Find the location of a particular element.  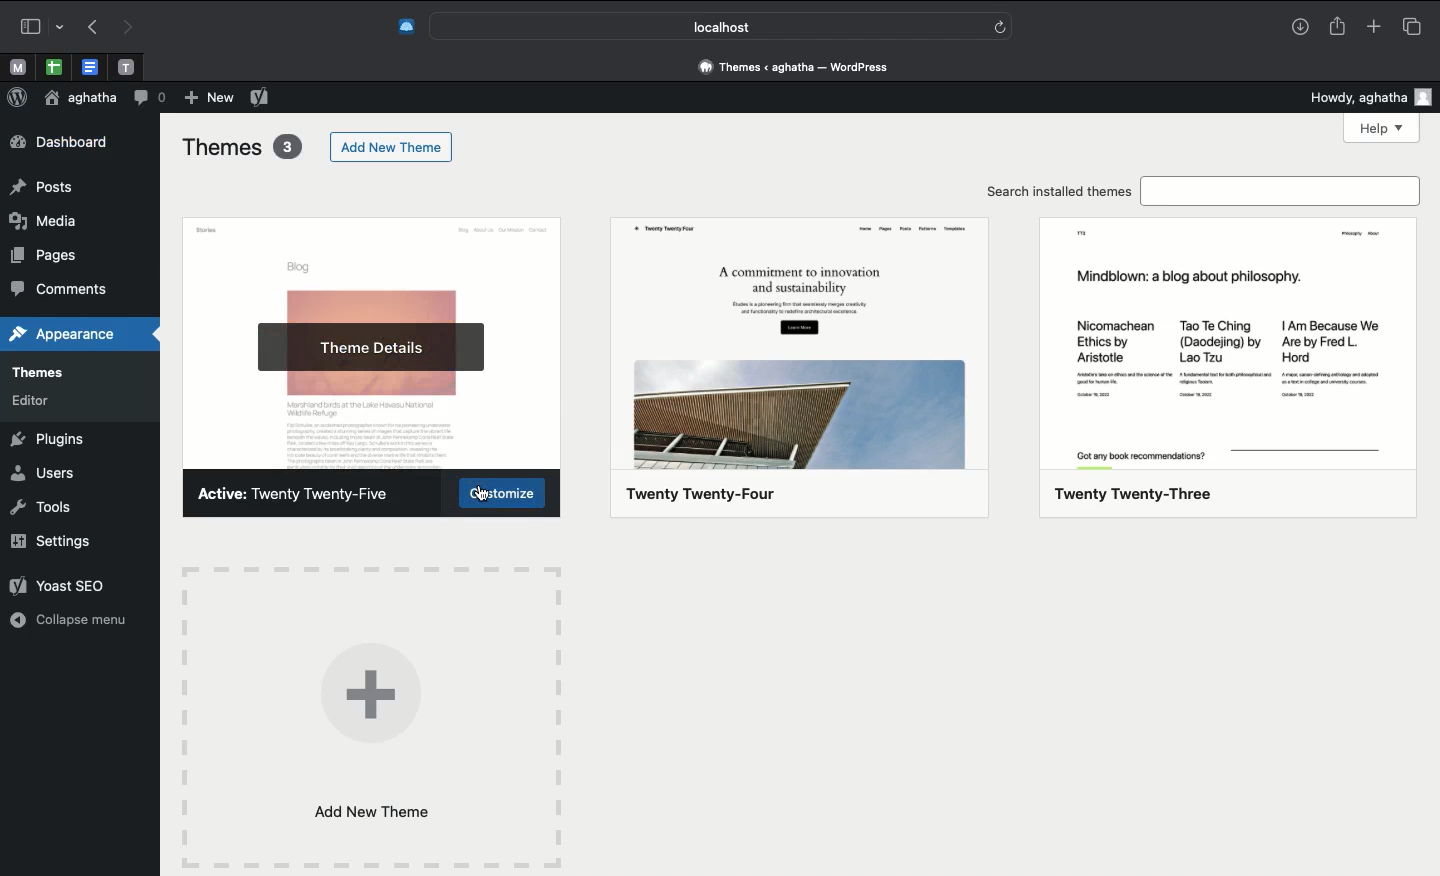

Add new theme is located at coordinates (368, 716).